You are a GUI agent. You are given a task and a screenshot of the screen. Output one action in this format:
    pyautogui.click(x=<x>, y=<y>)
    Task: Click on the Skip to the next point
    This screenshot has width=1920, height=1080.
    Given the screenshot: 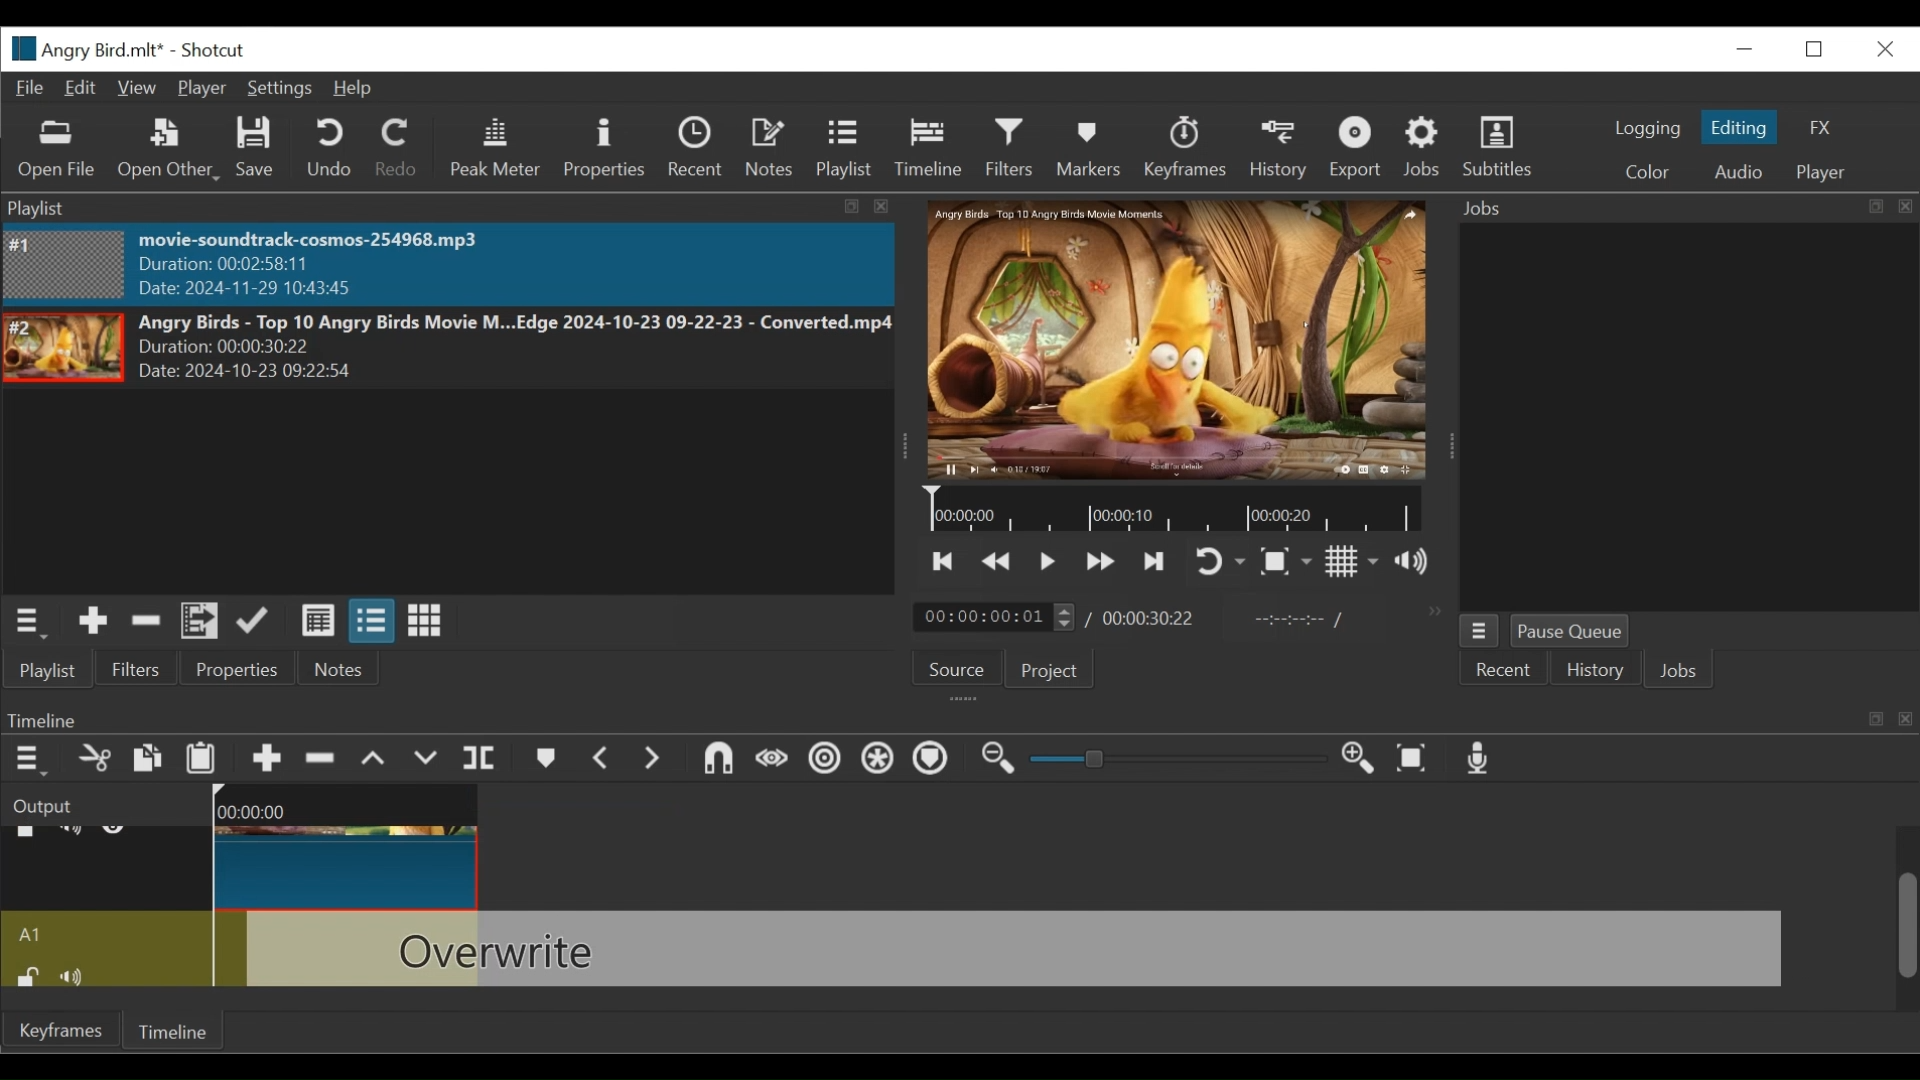 What is the action you would take?
    pyautogui.click(x=945, y=562)
    